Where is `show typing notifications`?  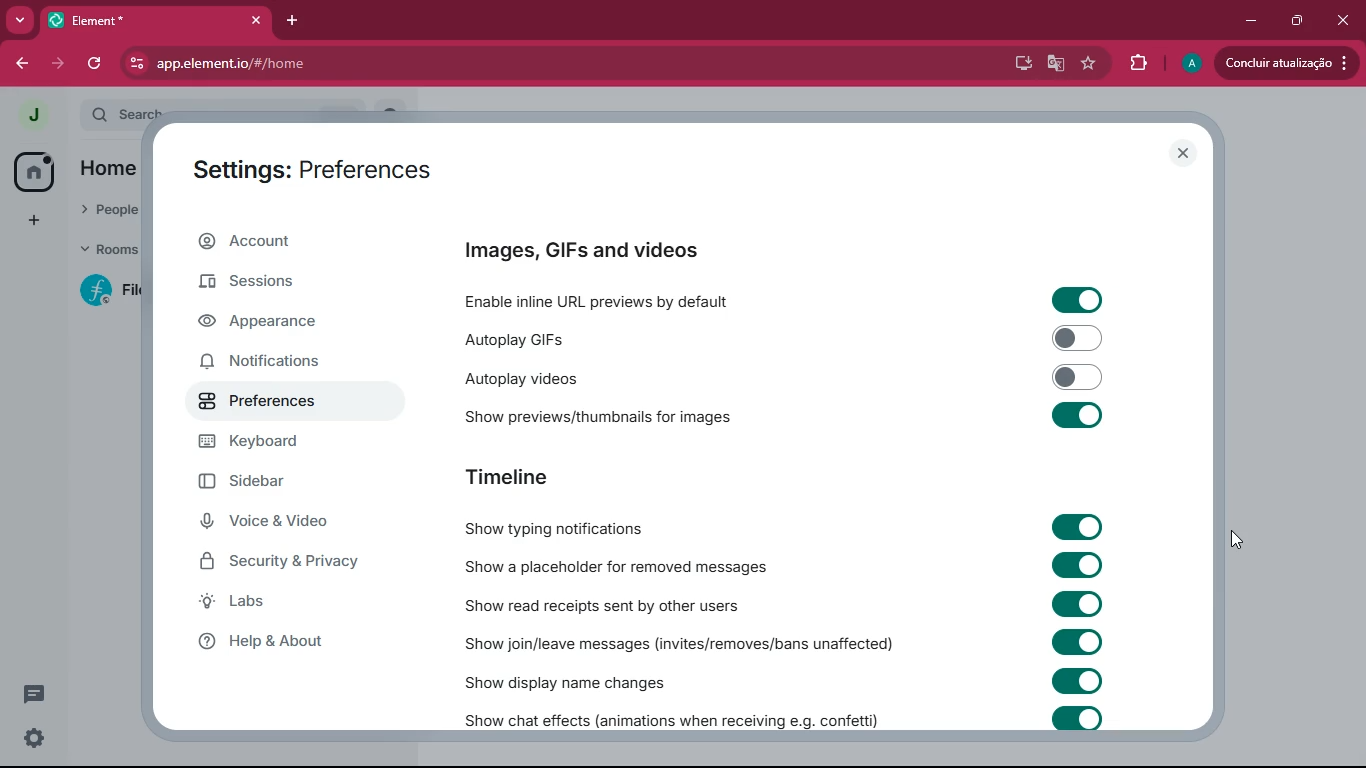 show typing notifications is located at coordinates (561, 528).